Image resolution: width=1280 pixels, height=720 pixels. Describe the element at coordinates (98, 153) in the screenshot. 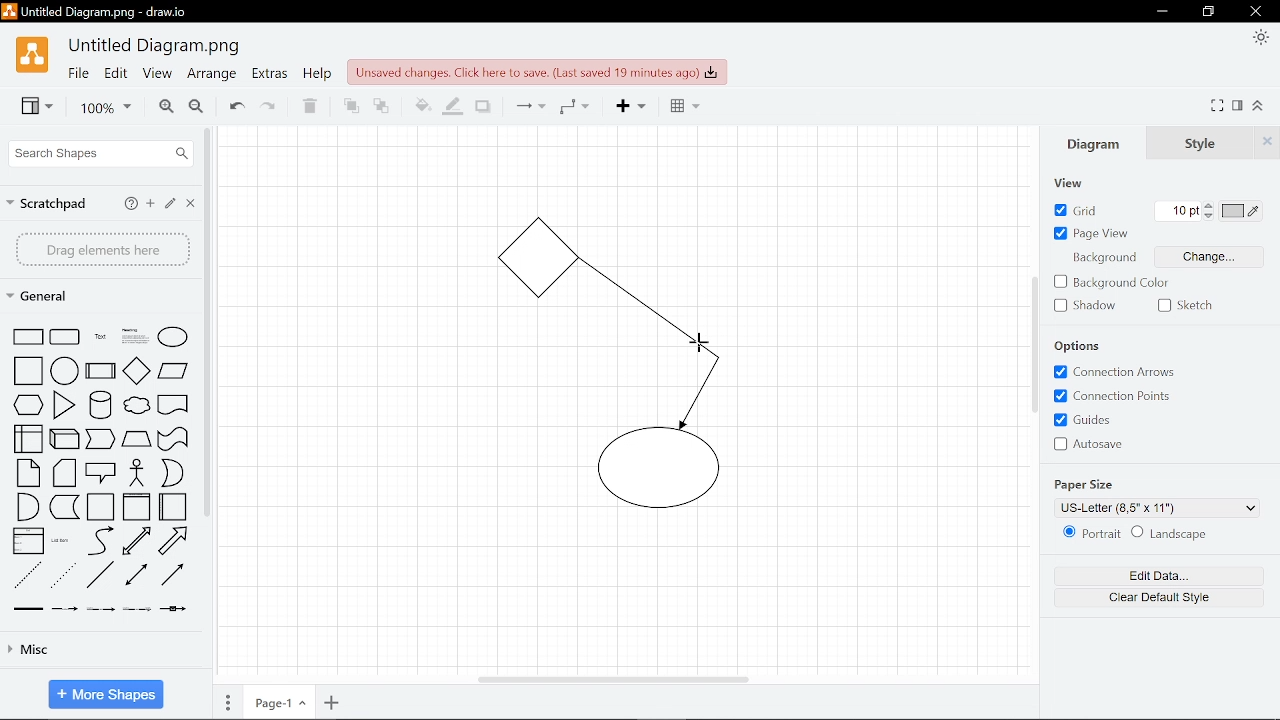

I see `Search shapes` at that location.